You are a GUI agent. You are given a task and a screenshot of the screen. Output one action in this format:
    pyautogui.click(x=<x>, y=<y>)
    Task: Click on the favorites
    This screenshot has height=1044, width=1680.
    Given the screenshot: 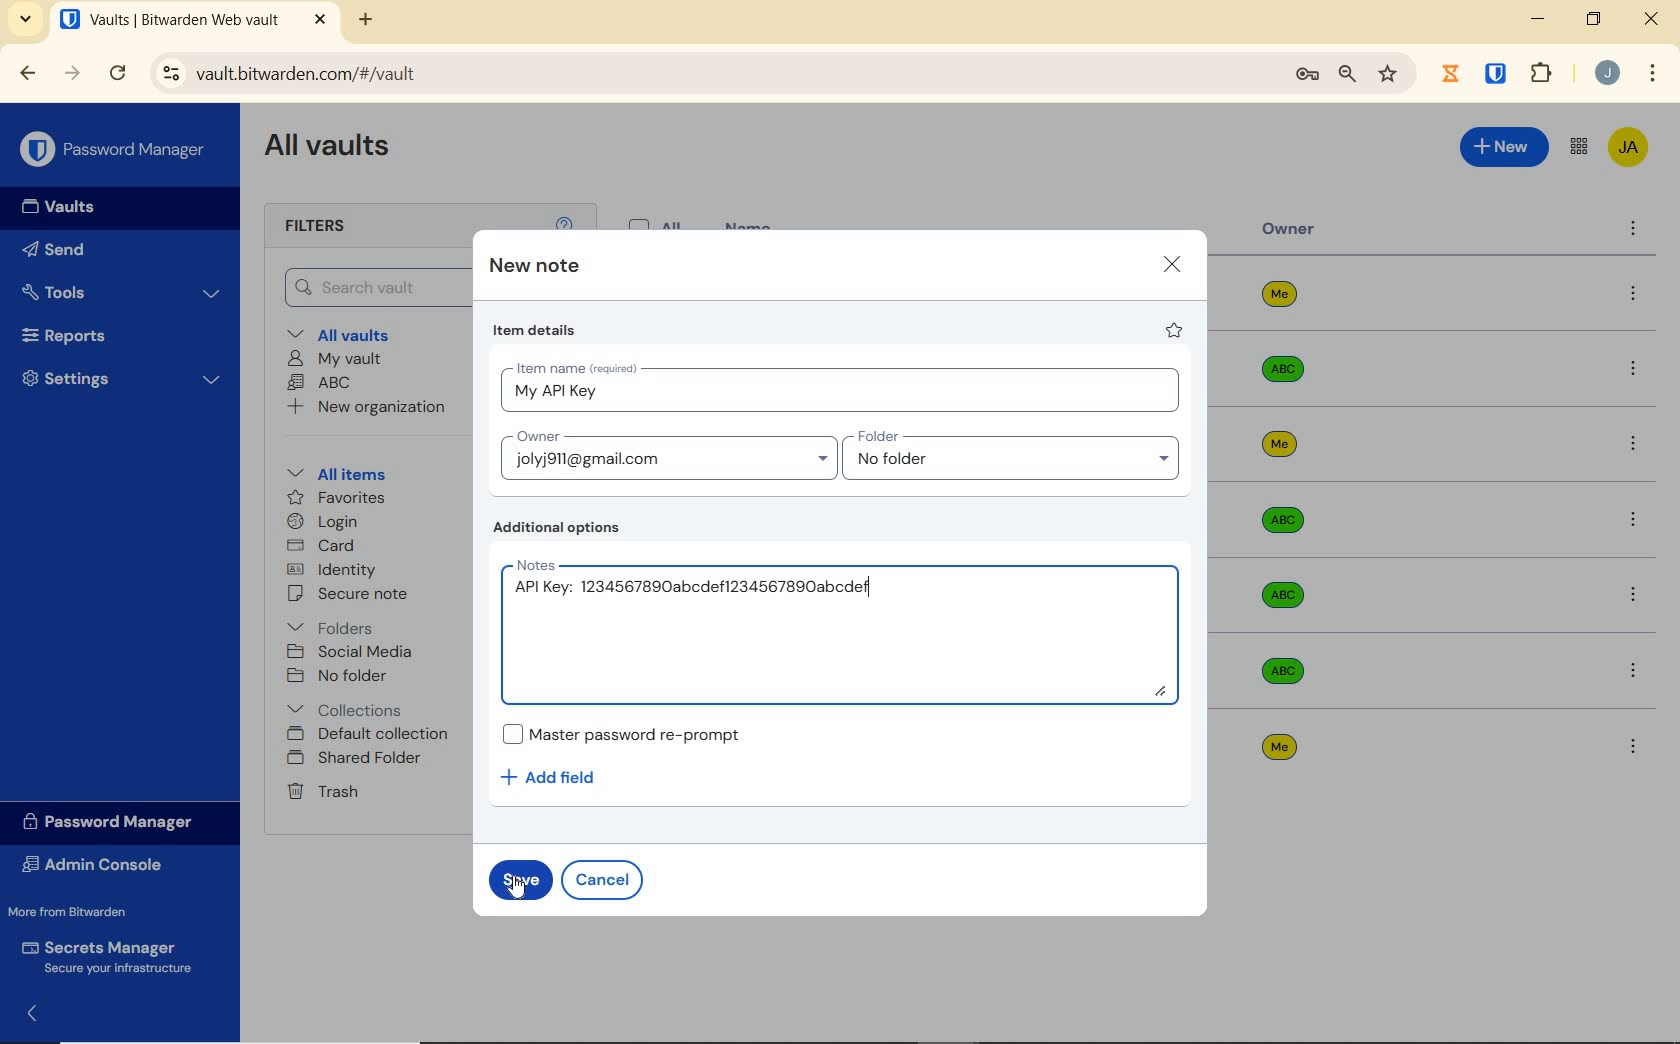 What is the action you would take?
    pyautogui.click(x=333, y=497)
    